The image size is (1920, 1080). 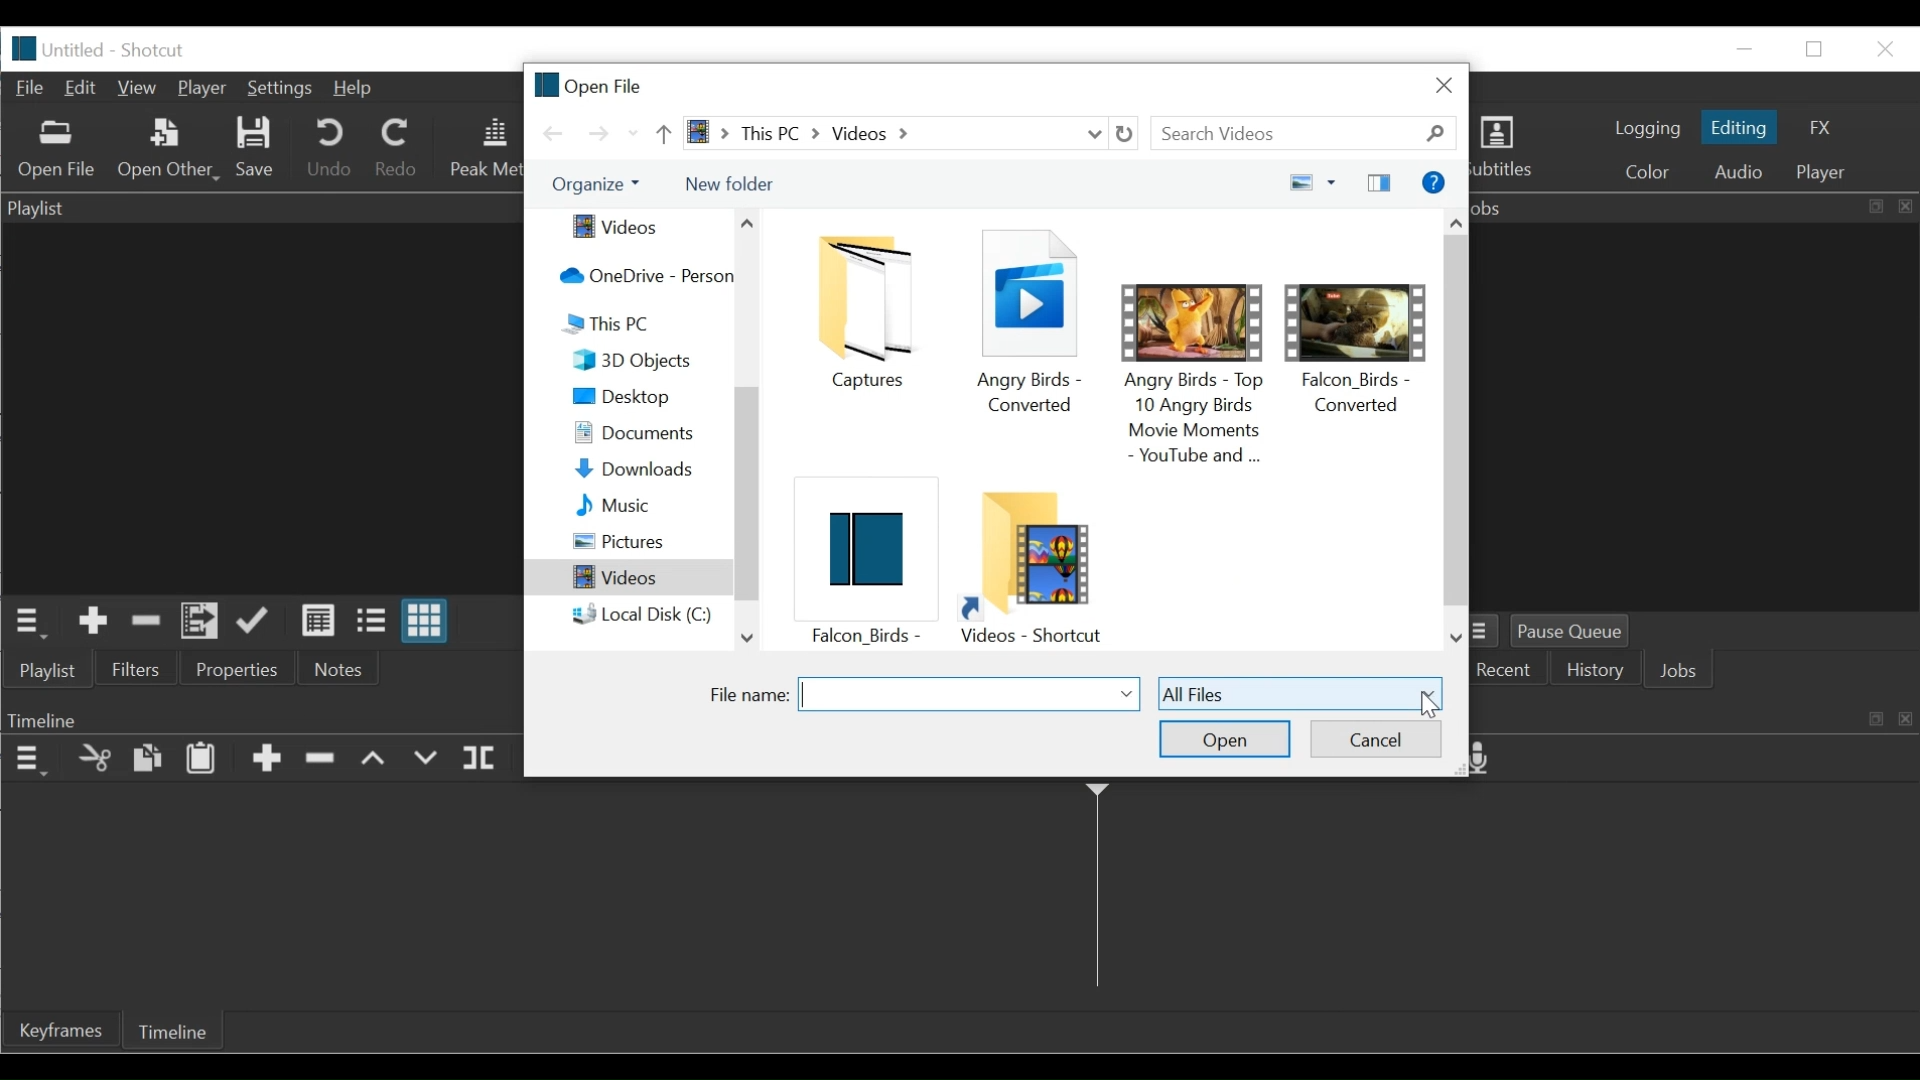 I want to click on This PC, so click(x=640, y=324).